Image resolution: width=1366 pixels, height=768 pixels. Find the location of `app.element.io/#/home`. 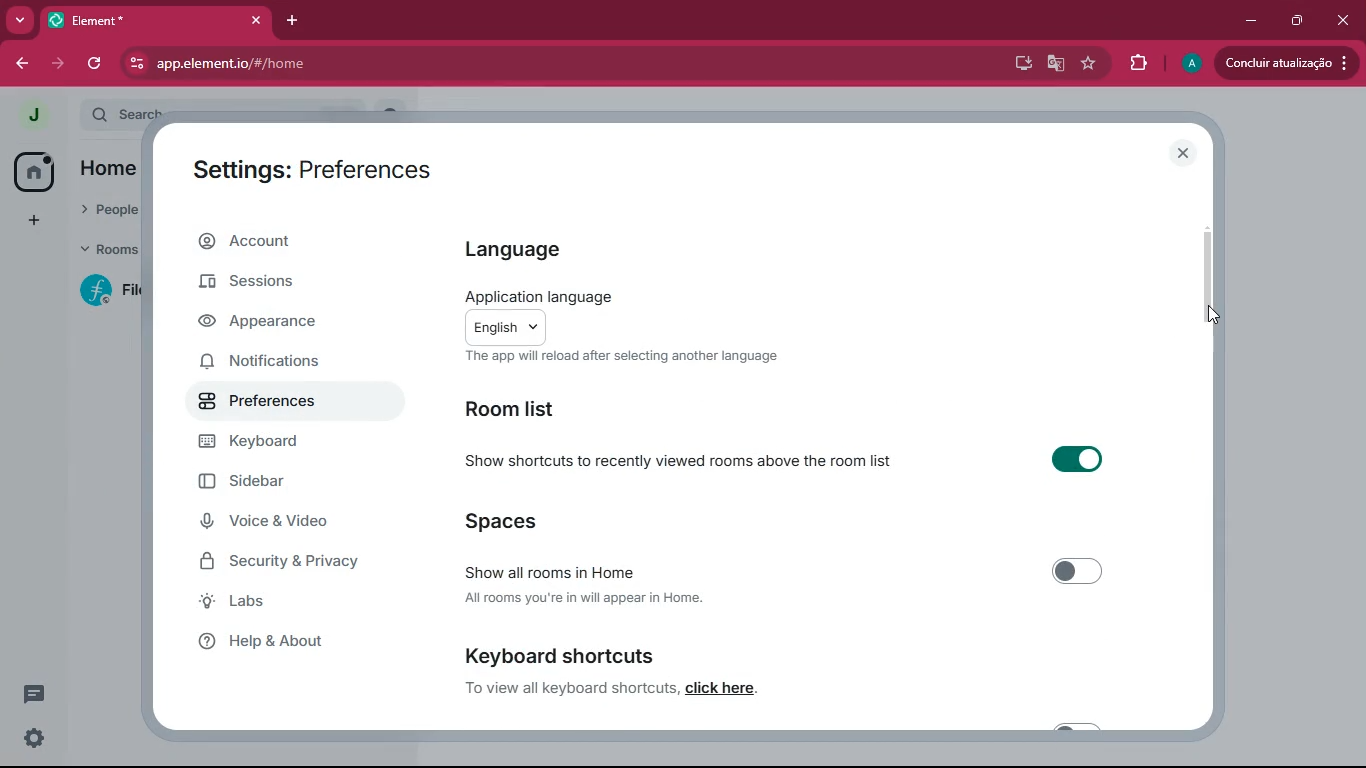

app.element.io/#/home is located at coordinates (323, 63).